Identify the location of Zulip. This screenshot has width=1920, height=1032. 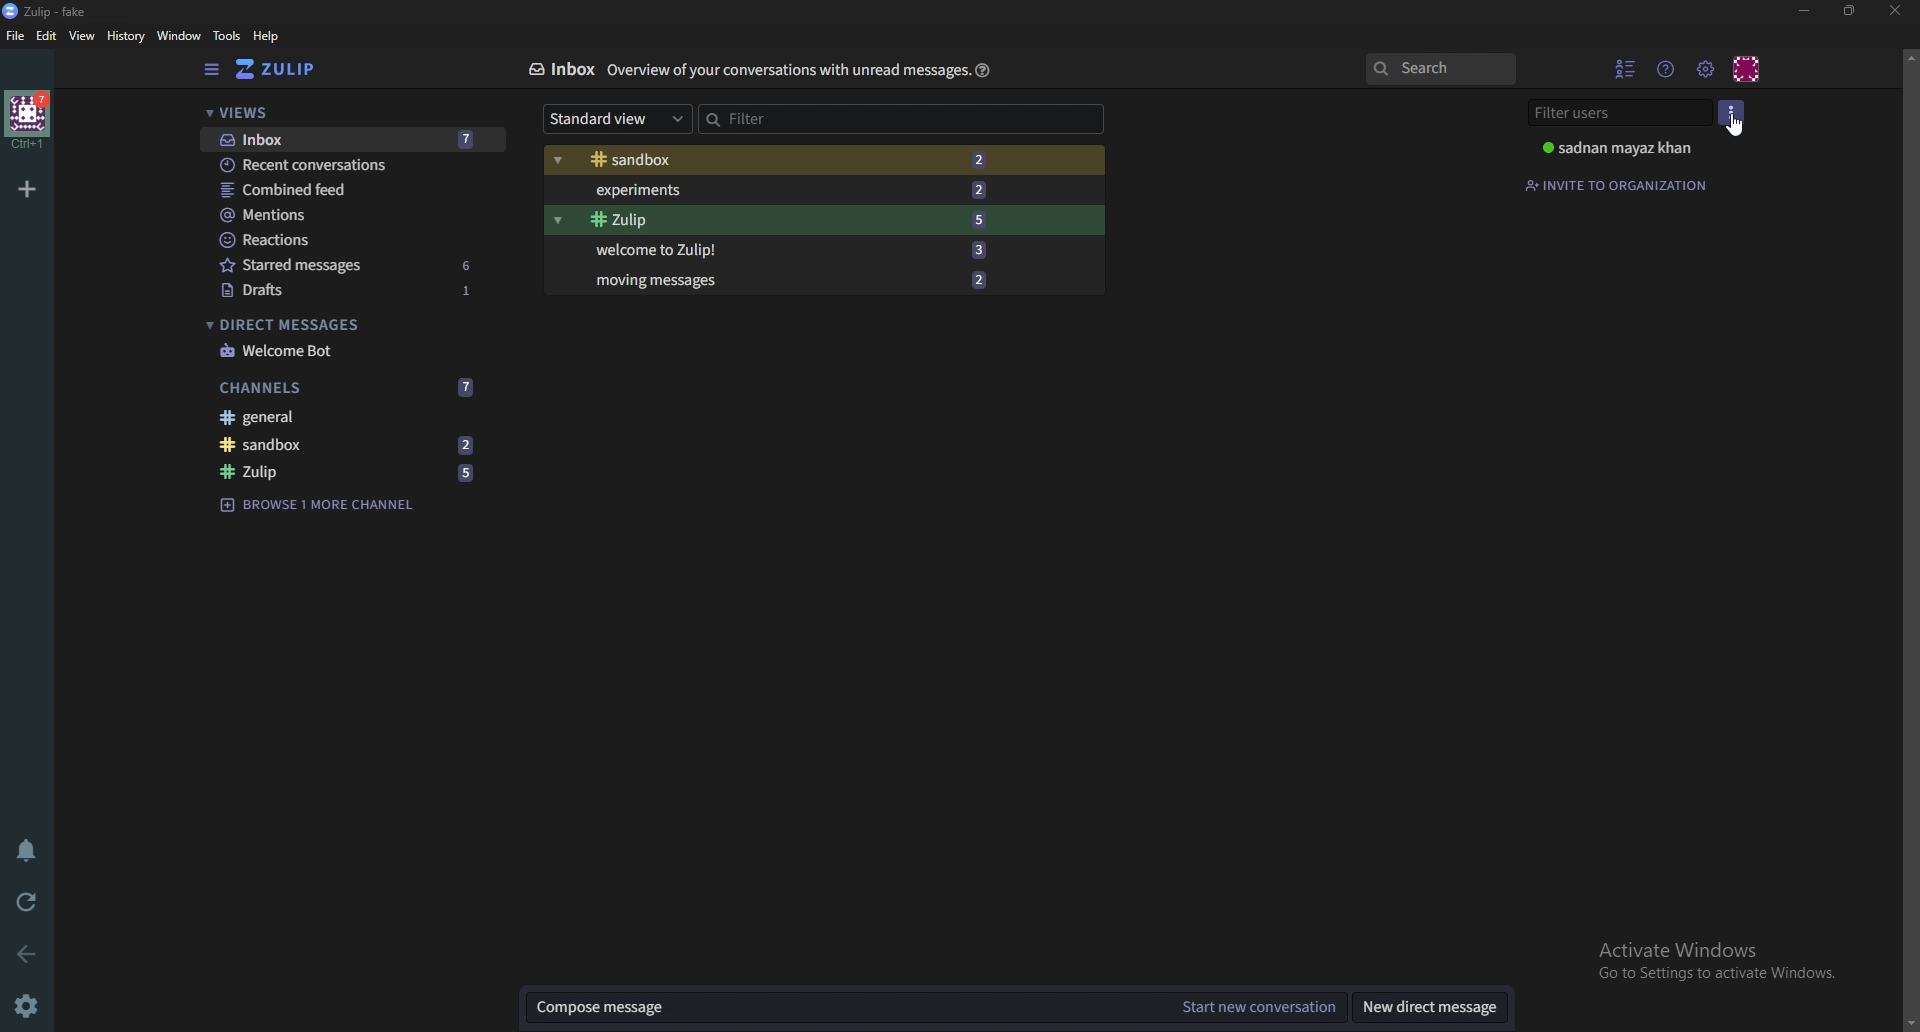
(45, 12).